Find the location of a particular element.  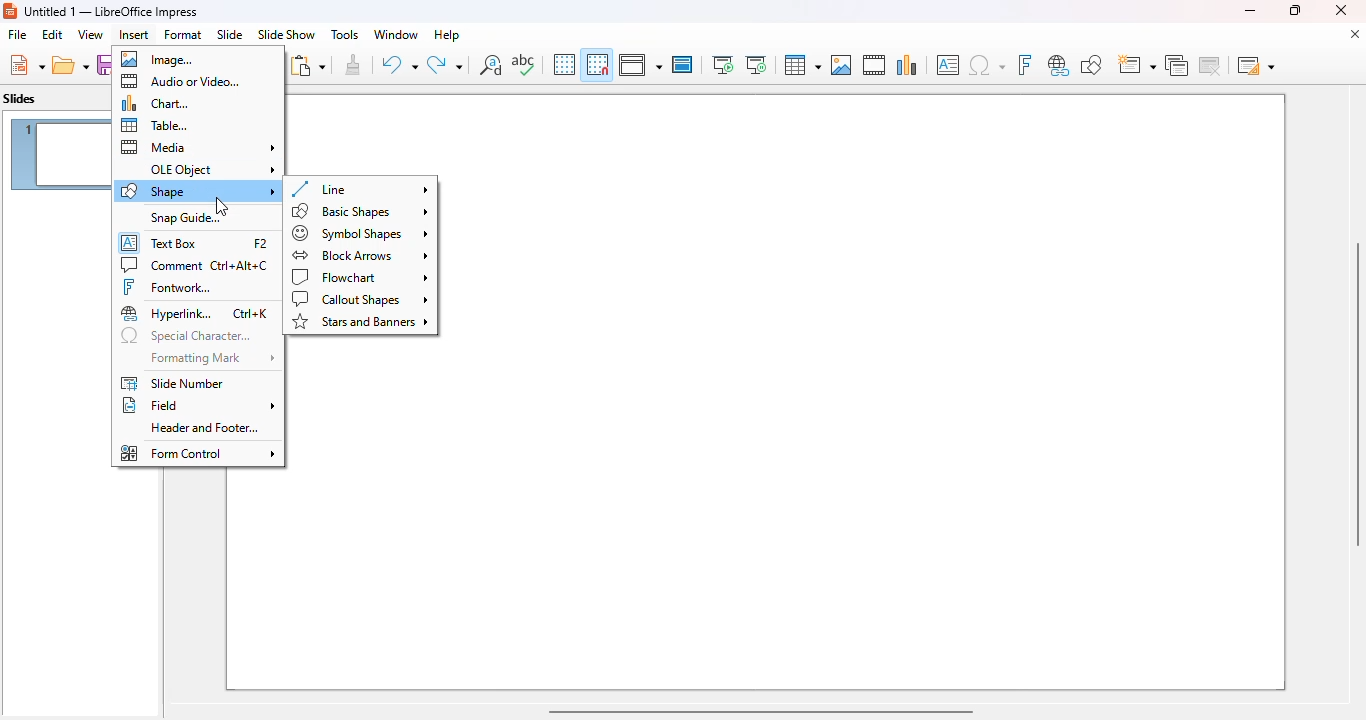

shape is located at coordinates (197, 191).